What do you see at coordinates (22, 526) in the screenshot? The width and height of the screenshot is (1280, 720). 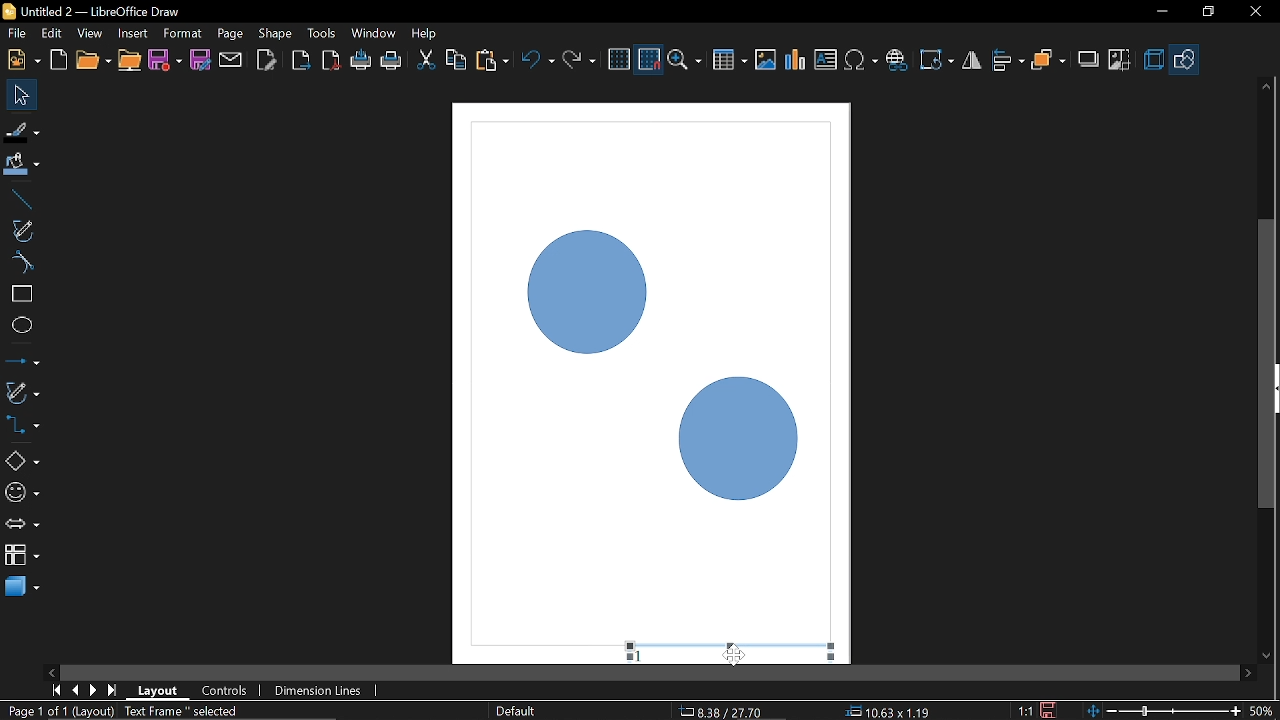 I see ` arrow shapes` at bounding box center [22, 526].